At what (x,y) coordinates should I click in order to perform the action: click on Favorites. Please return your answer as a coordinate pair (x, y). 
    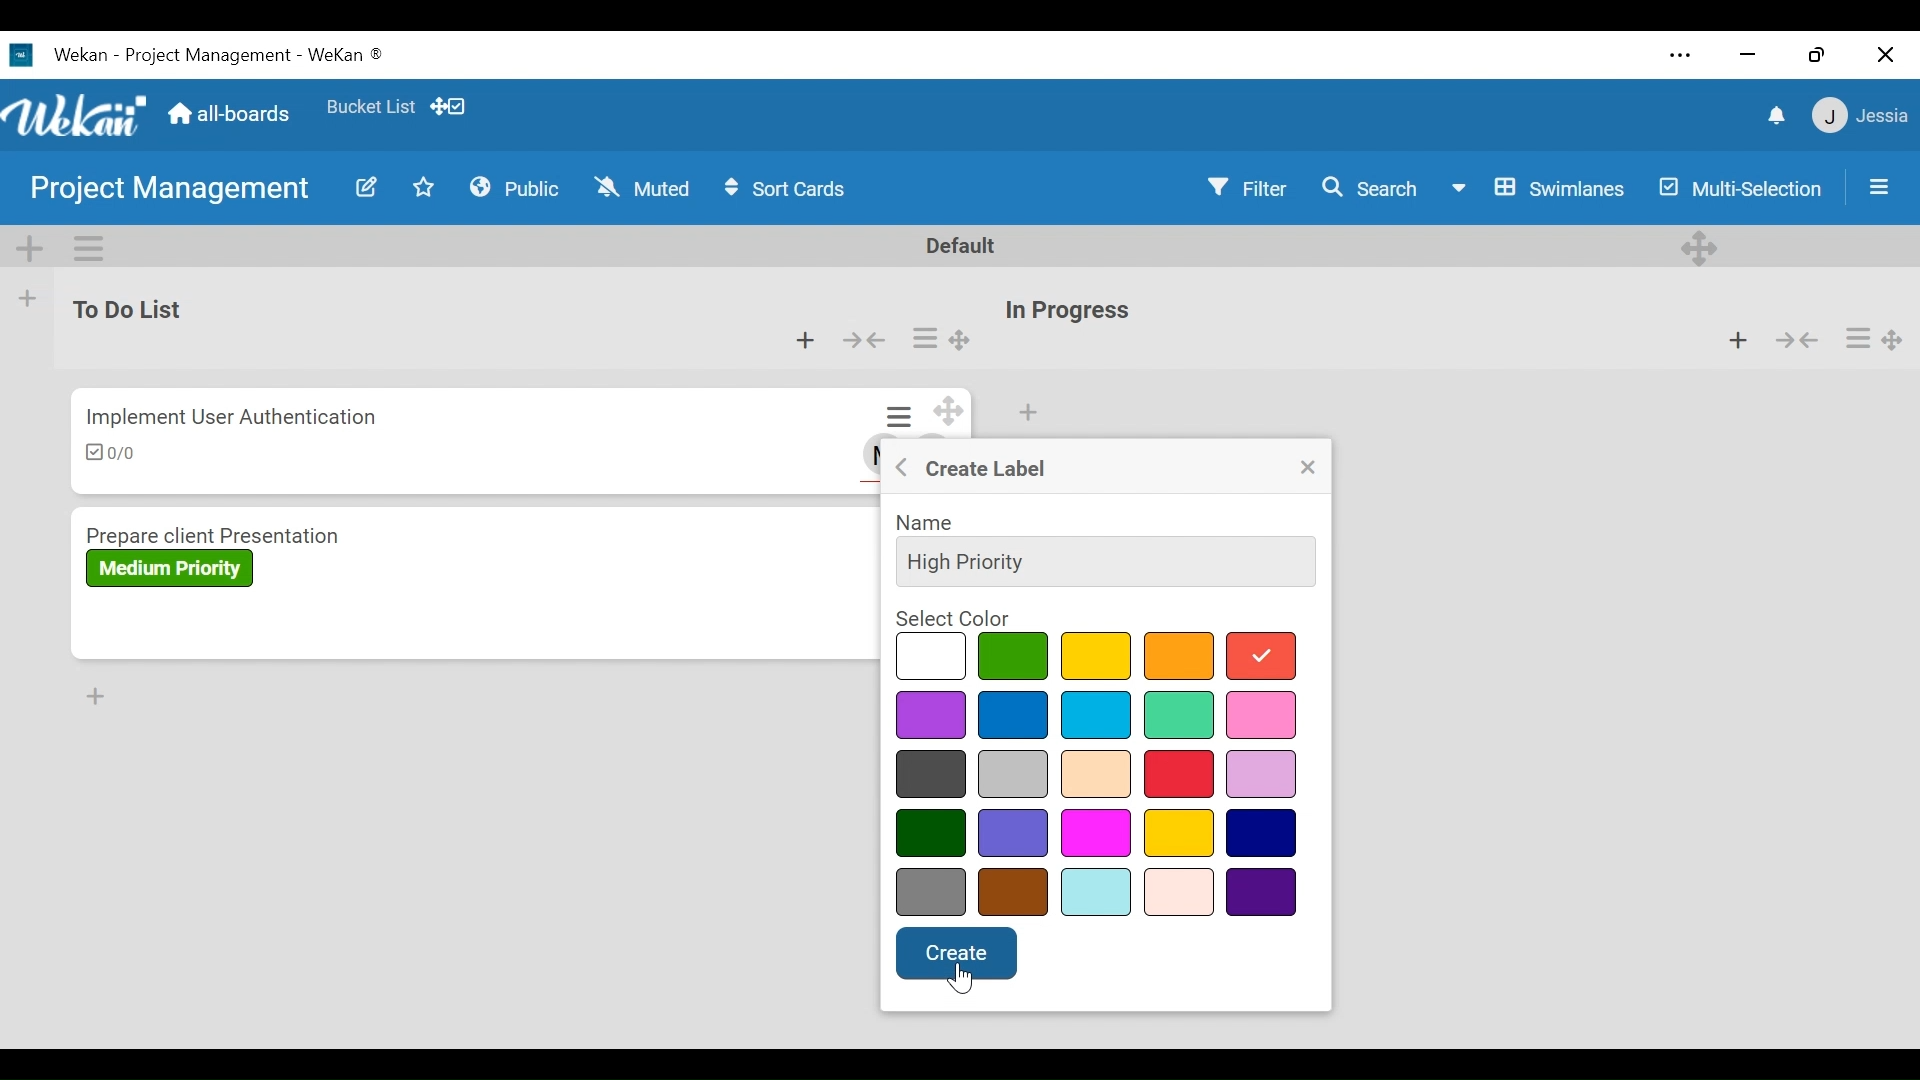
    Looking at the image, I should click on (425, 186).